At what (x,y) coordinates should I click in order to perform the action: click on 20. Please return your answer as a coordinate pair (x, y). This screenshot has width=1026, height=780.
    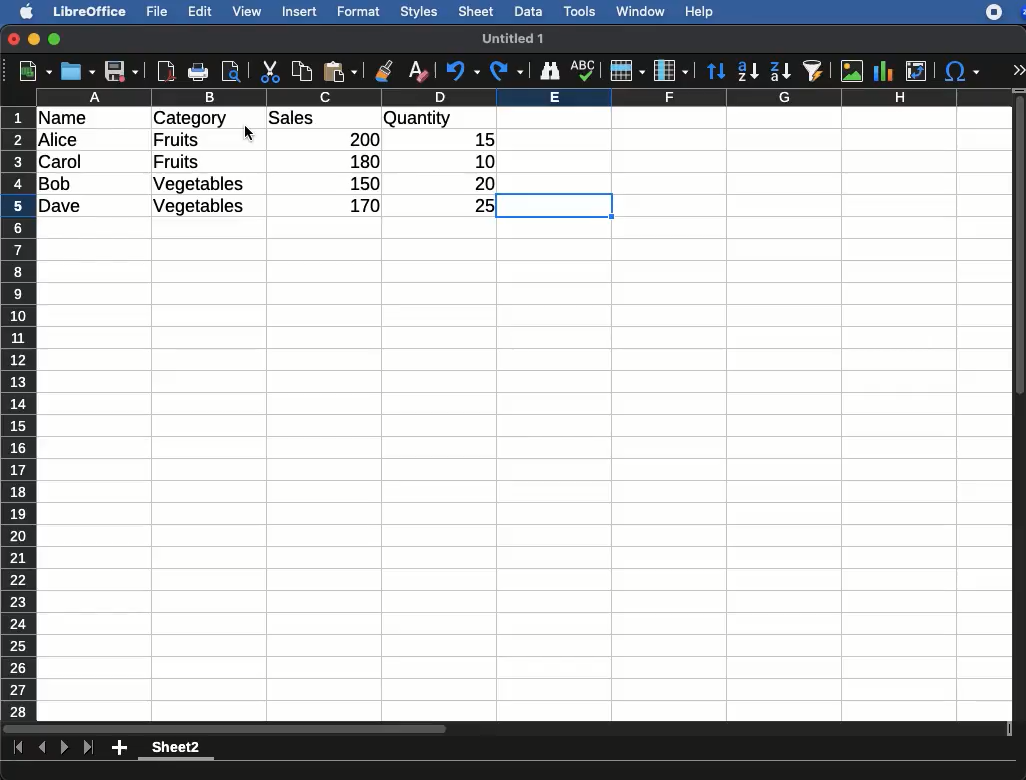
    Looking at the image, I should click on (477, 183).